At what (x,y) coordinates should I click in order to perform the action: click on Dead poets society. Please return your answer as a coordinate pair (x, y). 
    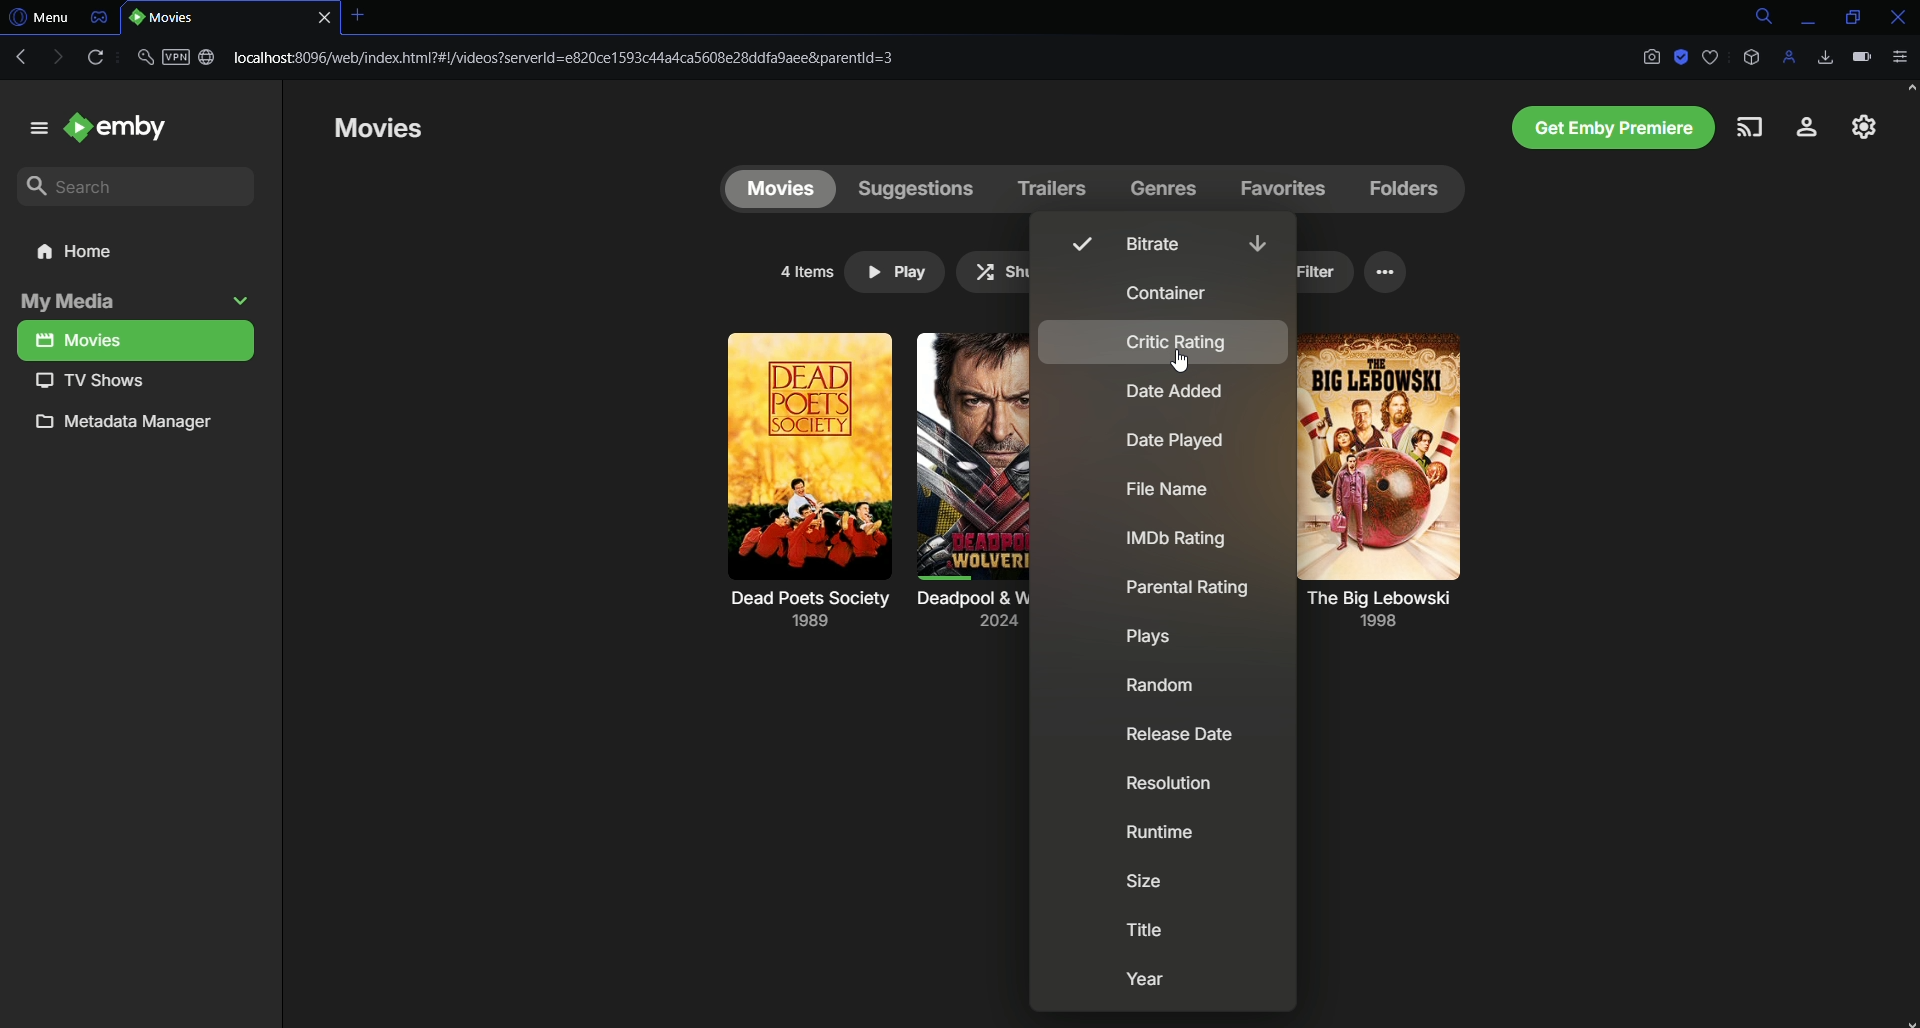
    Looking at the image, I should click on (801, 456).